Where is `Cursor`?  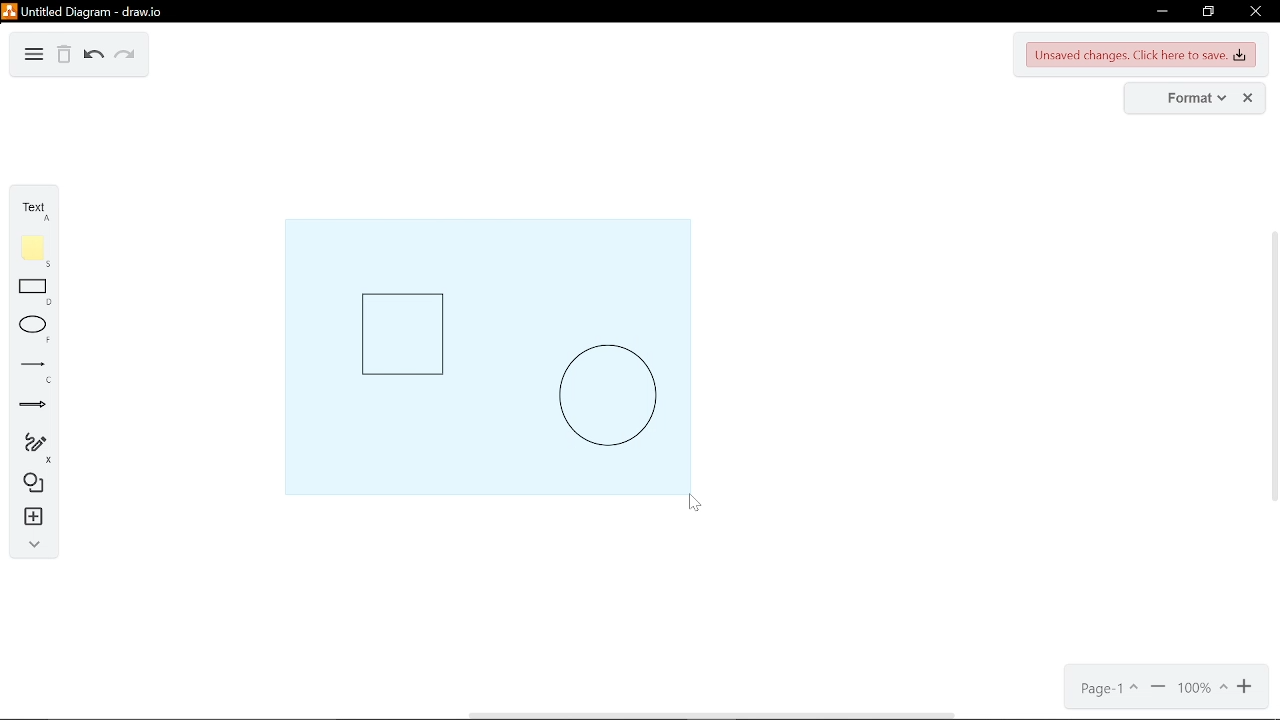
Cursor is located at coordinates (698, 508).